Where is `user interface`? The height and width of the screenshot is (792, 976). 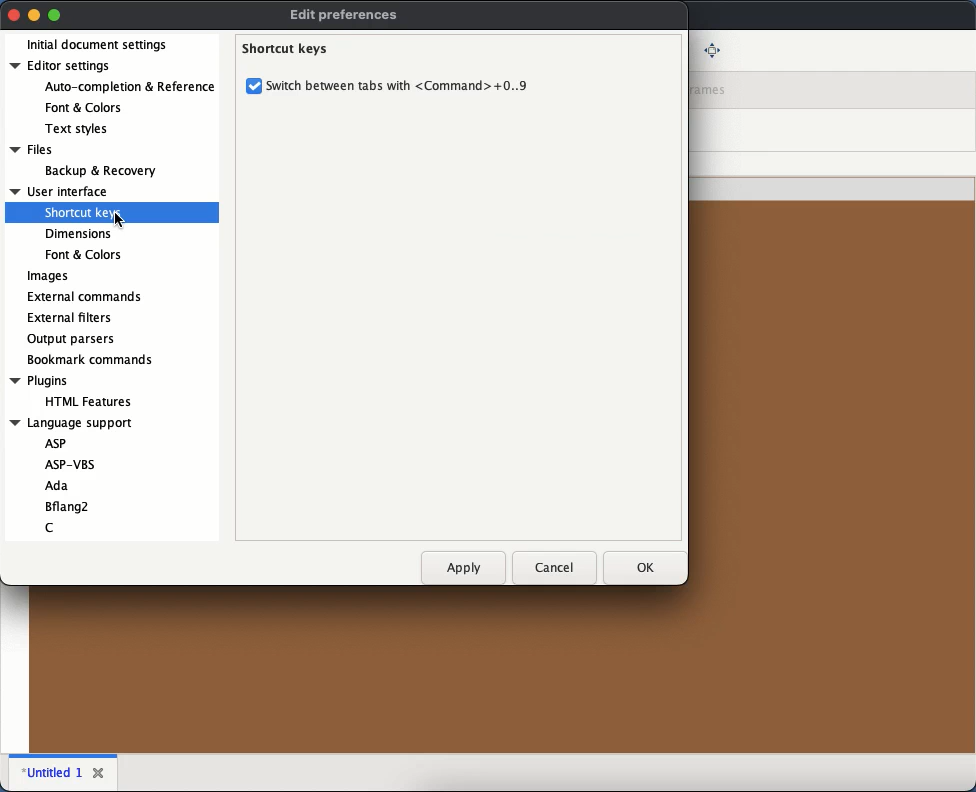 user interface is located at coordinates (60, 191).